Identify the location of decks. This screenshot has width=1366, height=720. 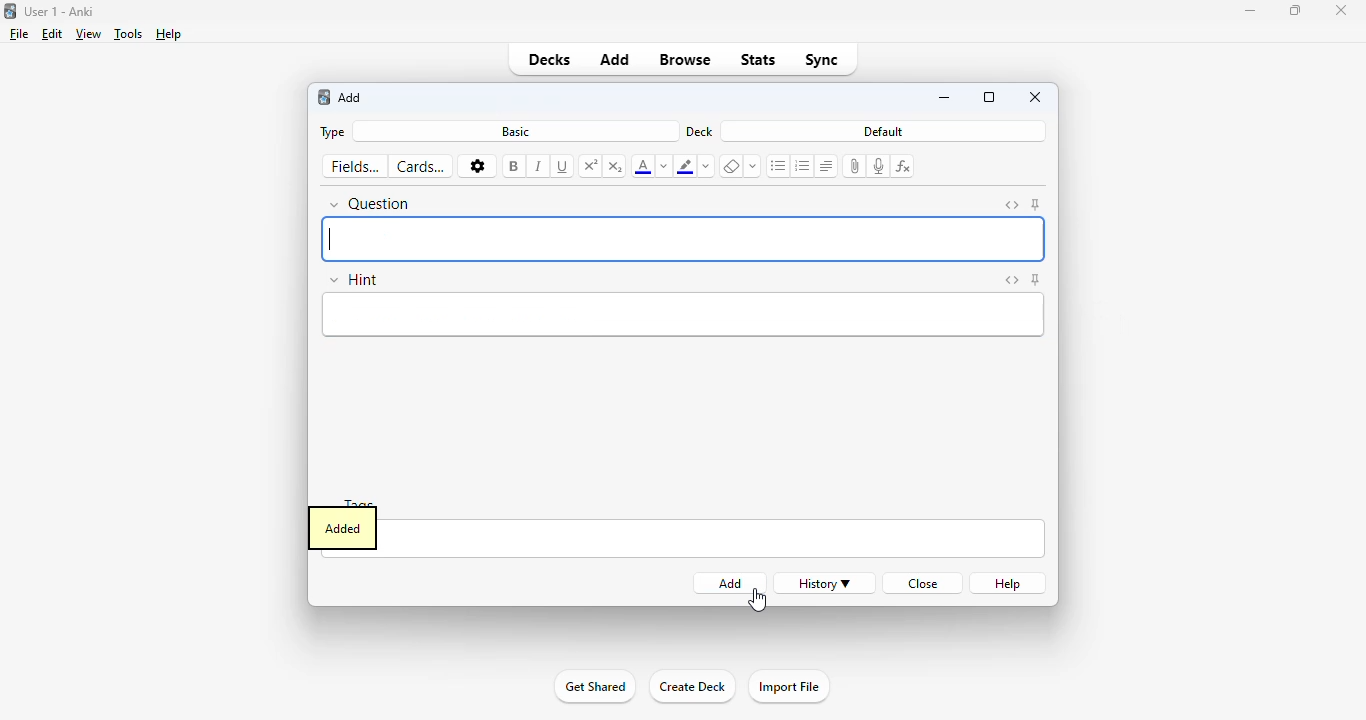
(549, 59).